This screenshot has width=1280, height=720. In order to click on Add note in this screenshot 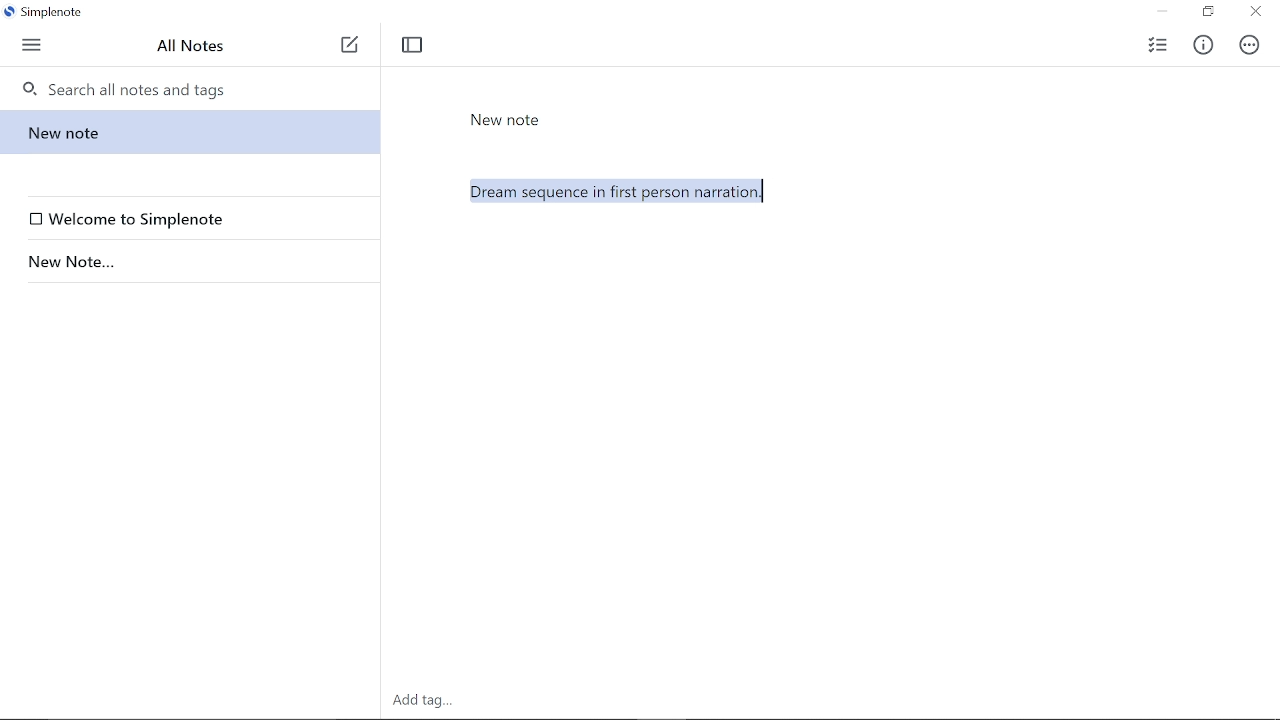, I will do `click(350, 45)`.